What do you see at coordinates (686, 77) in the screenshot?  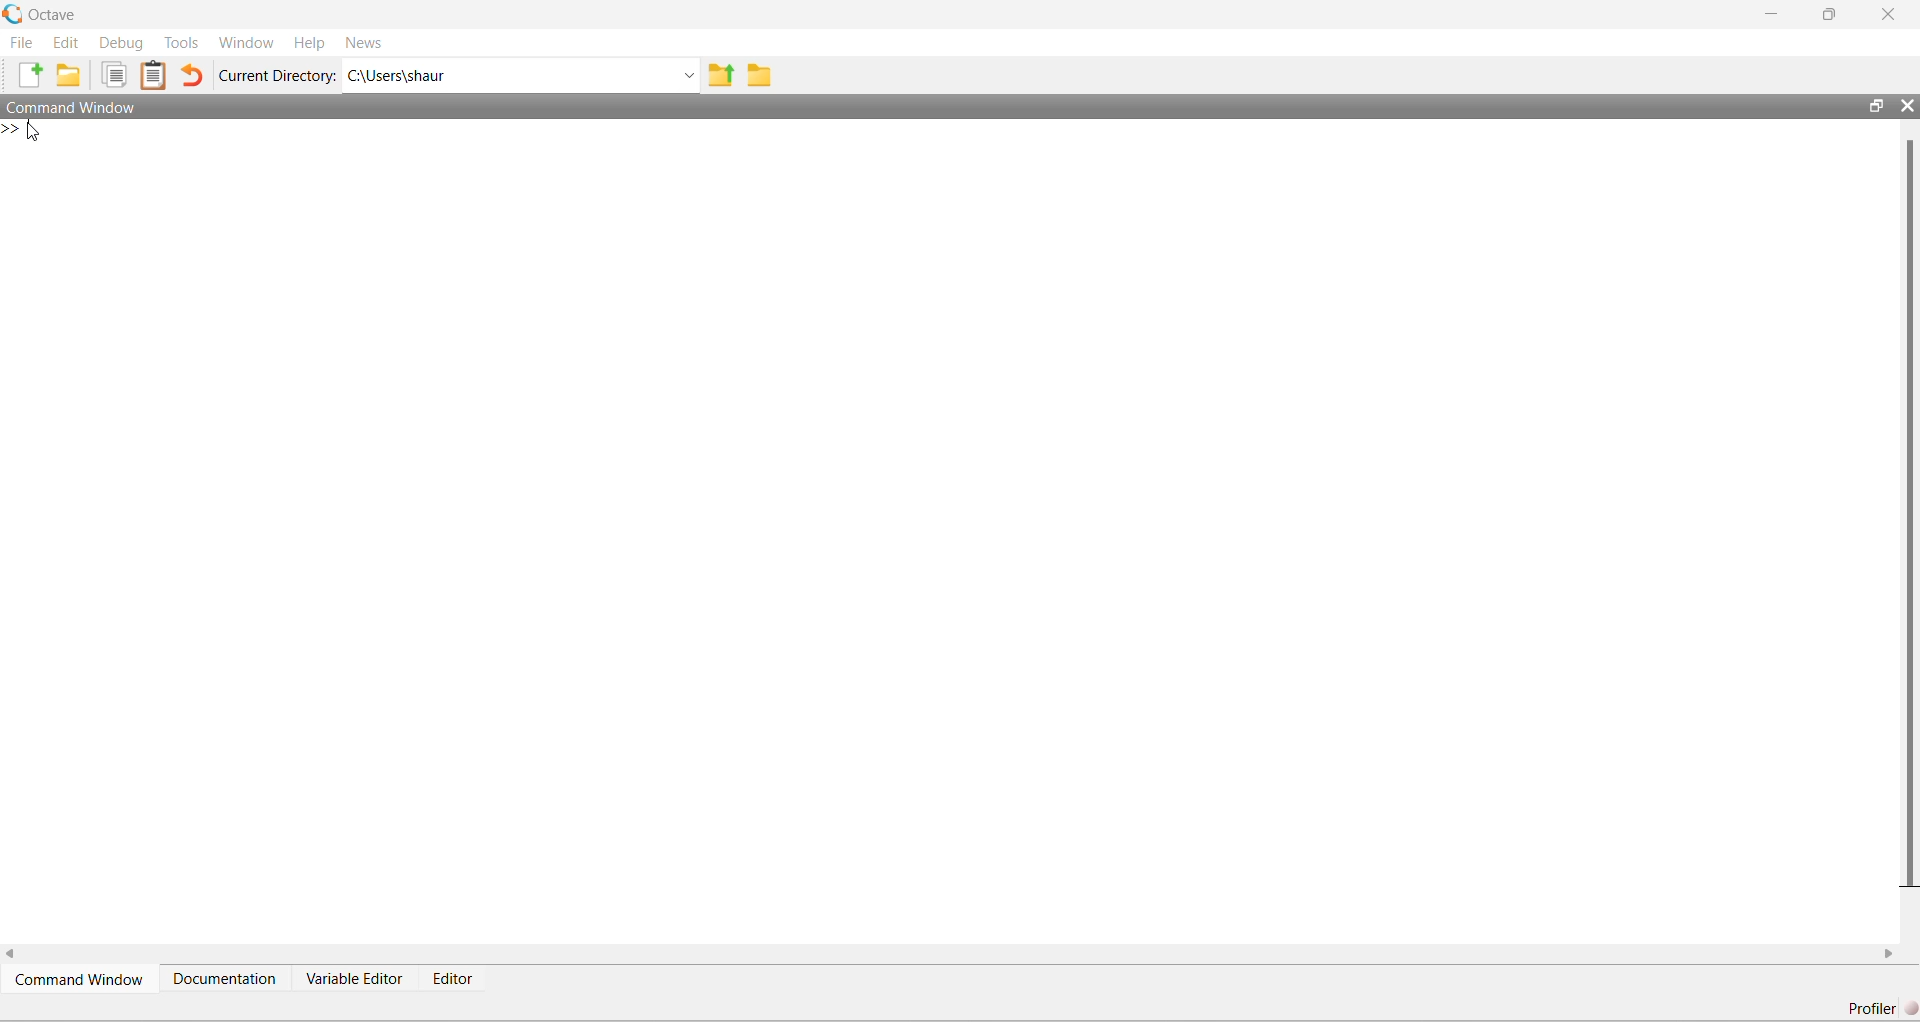 I see `Dropdown` at bounding box center [686, 77].